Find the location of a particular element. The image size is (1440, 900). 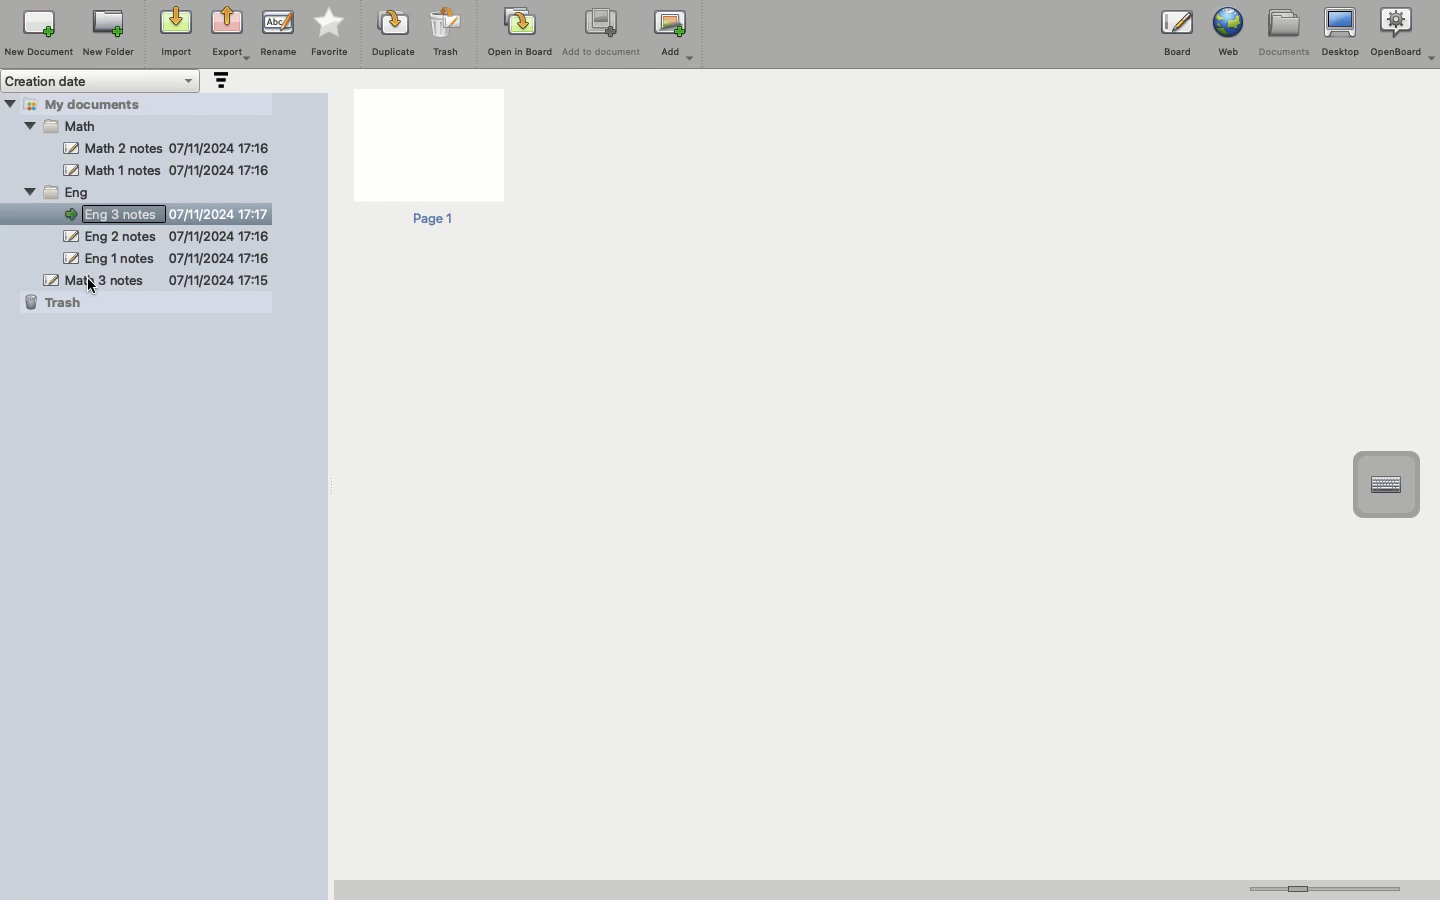

Import is located at coordinates (174, 33).